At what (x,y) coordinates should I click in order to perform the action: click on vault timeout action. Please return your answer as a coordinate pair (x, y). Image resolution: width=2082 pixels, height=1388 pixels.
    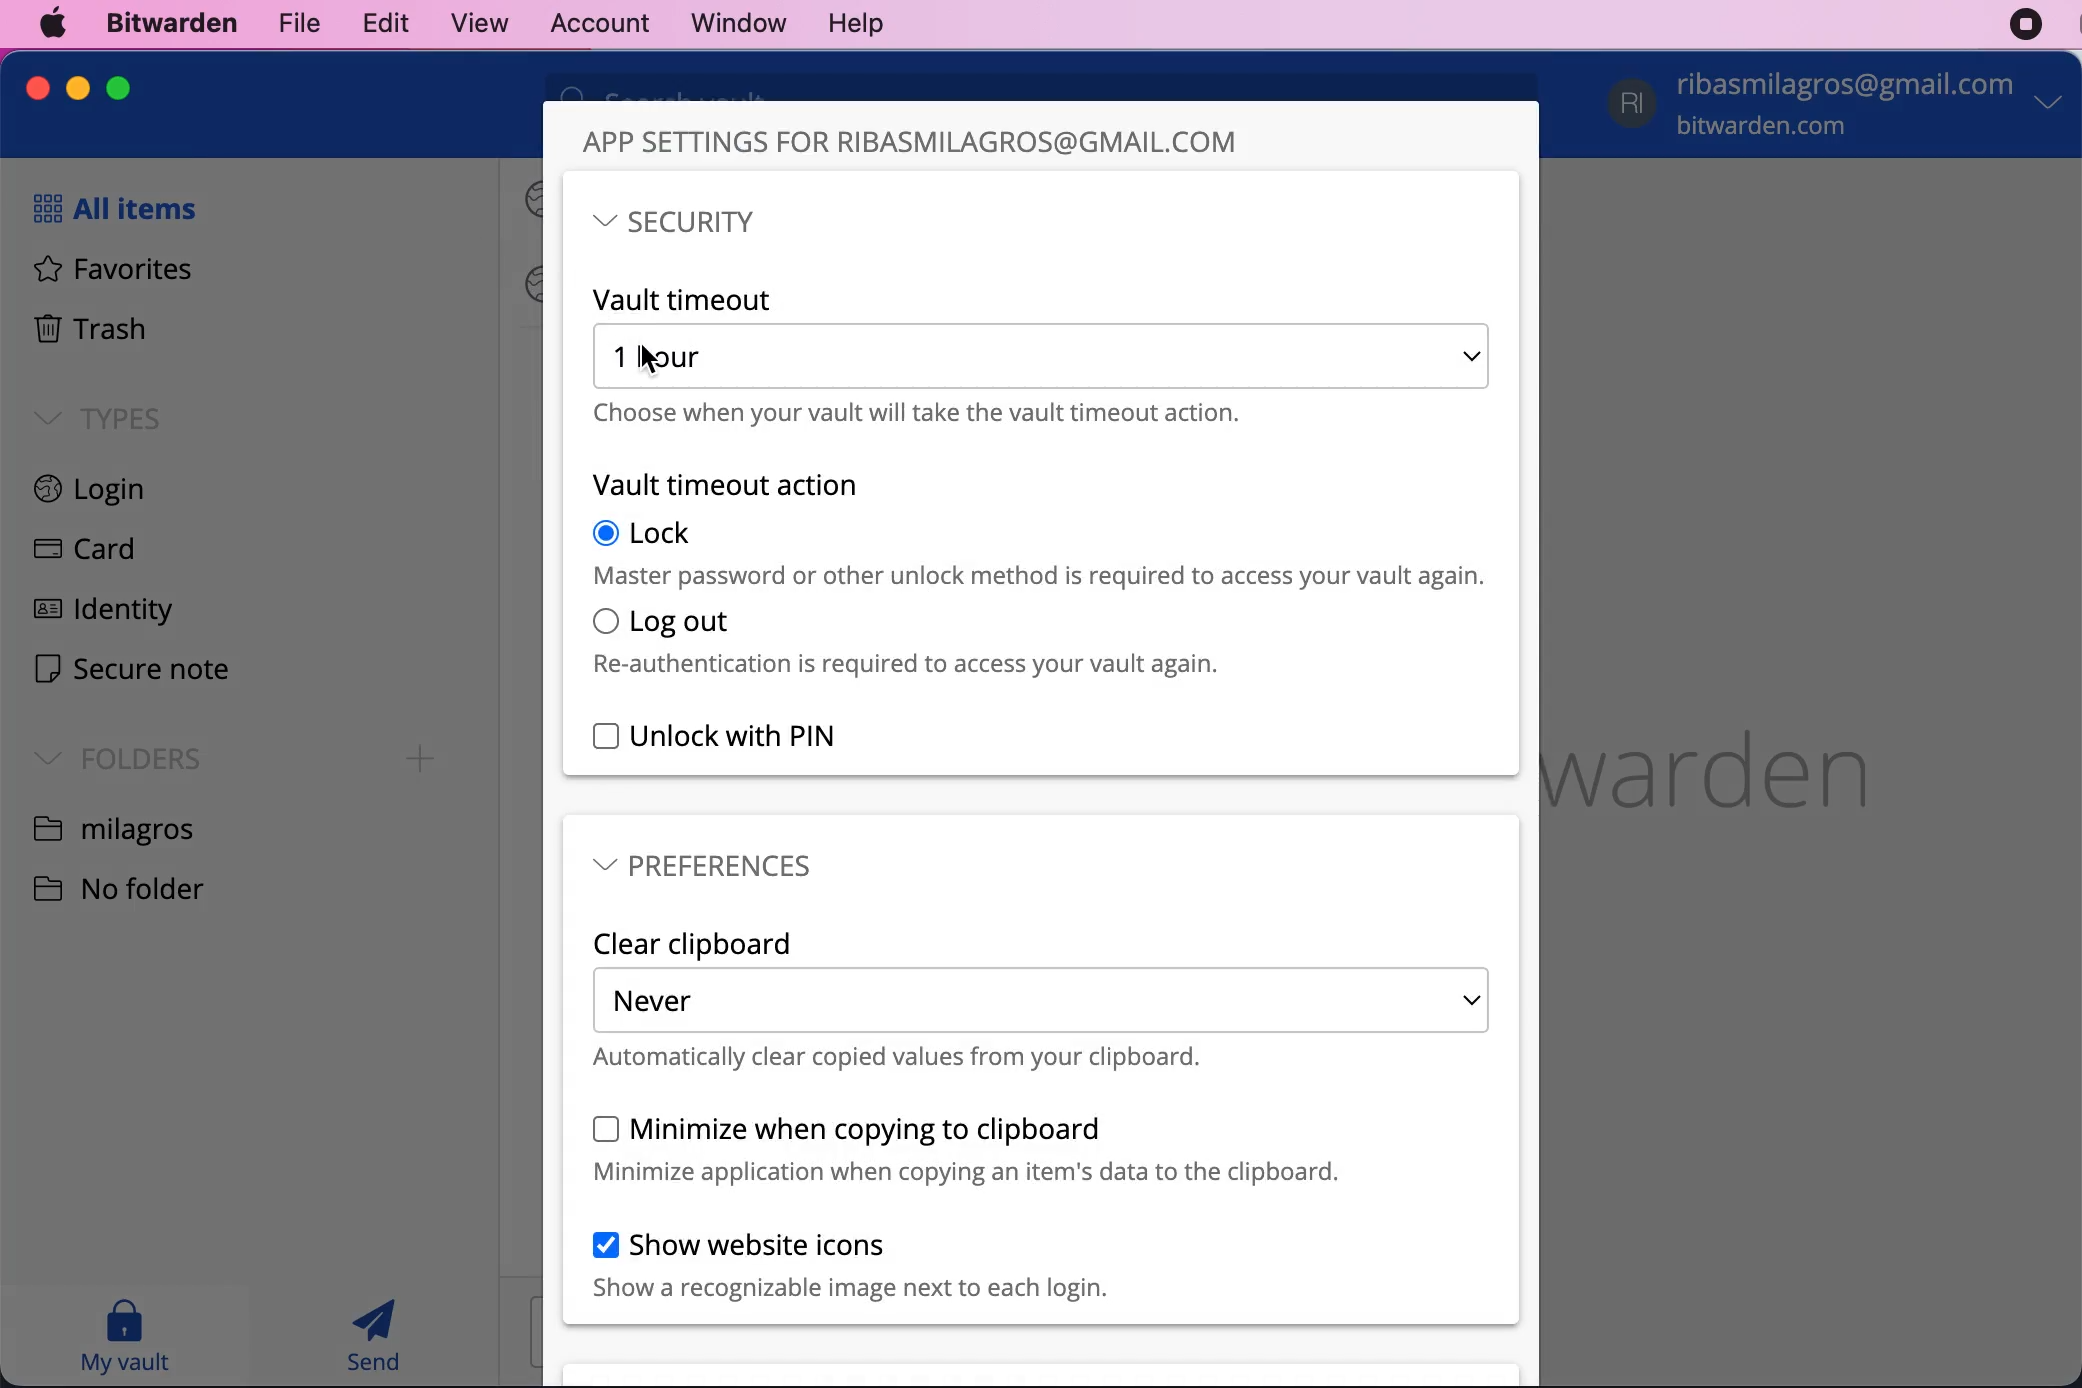
    Looking at the image, I should click on (726, 485).